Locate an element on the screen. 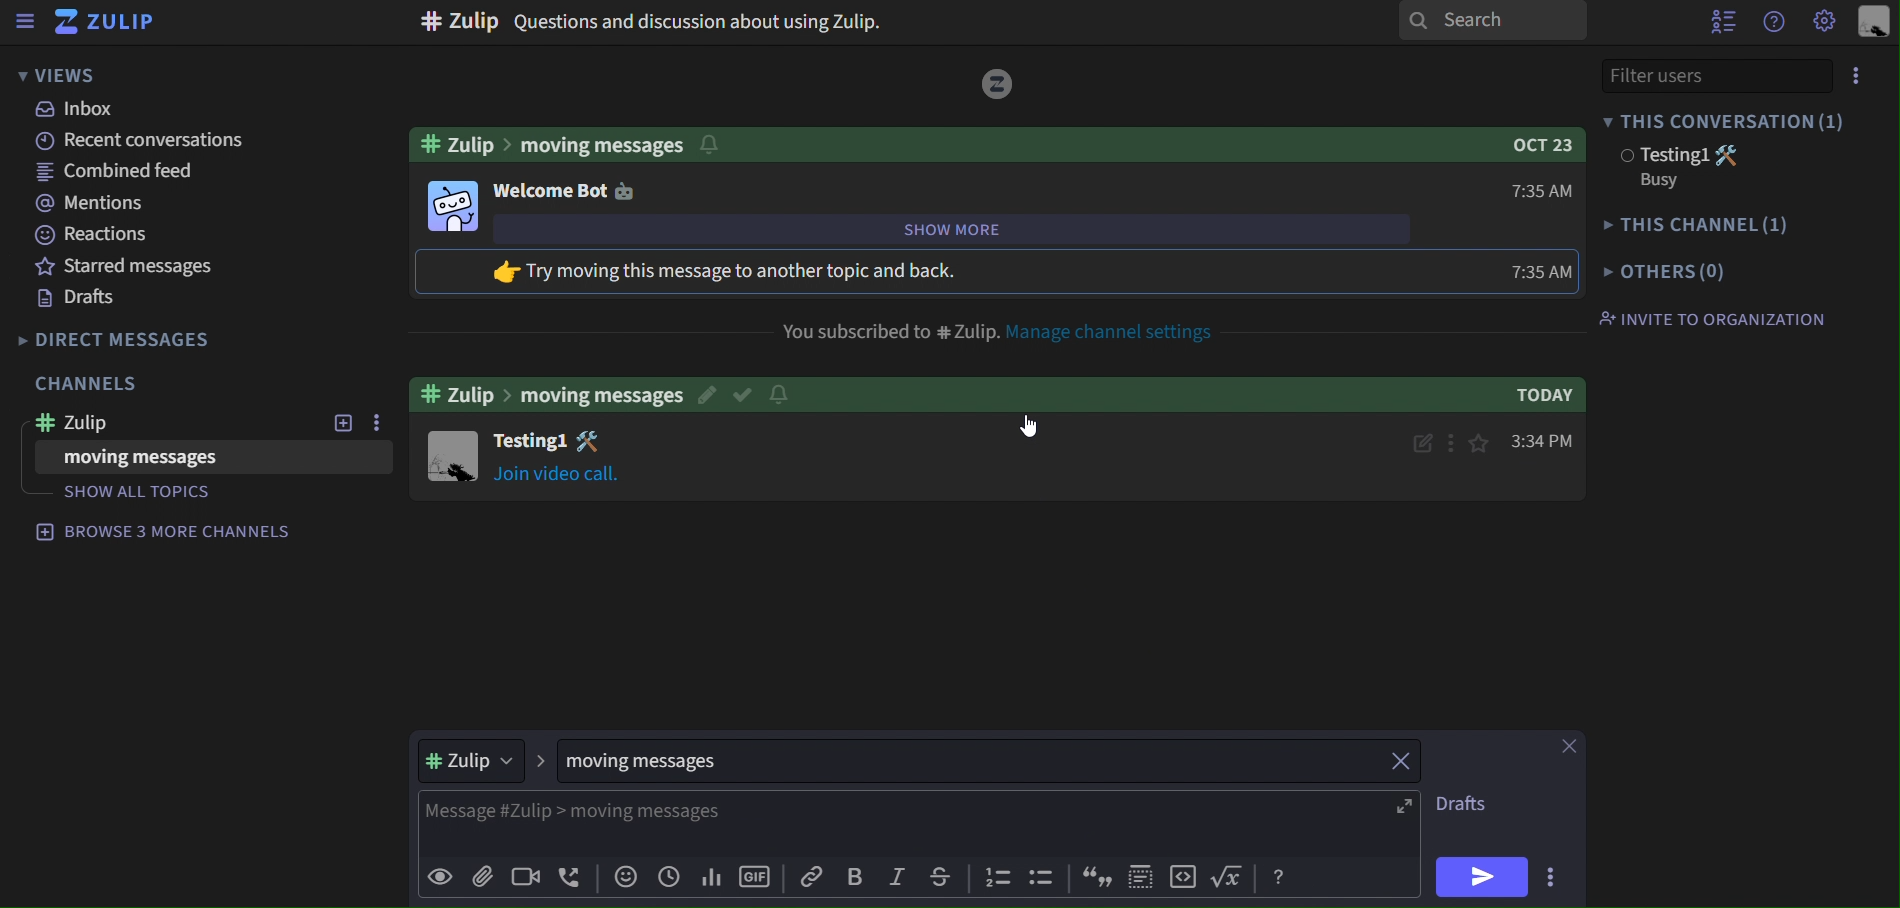 This screenshot has height=908, width=1900. views is located at coordinates (62, 74).